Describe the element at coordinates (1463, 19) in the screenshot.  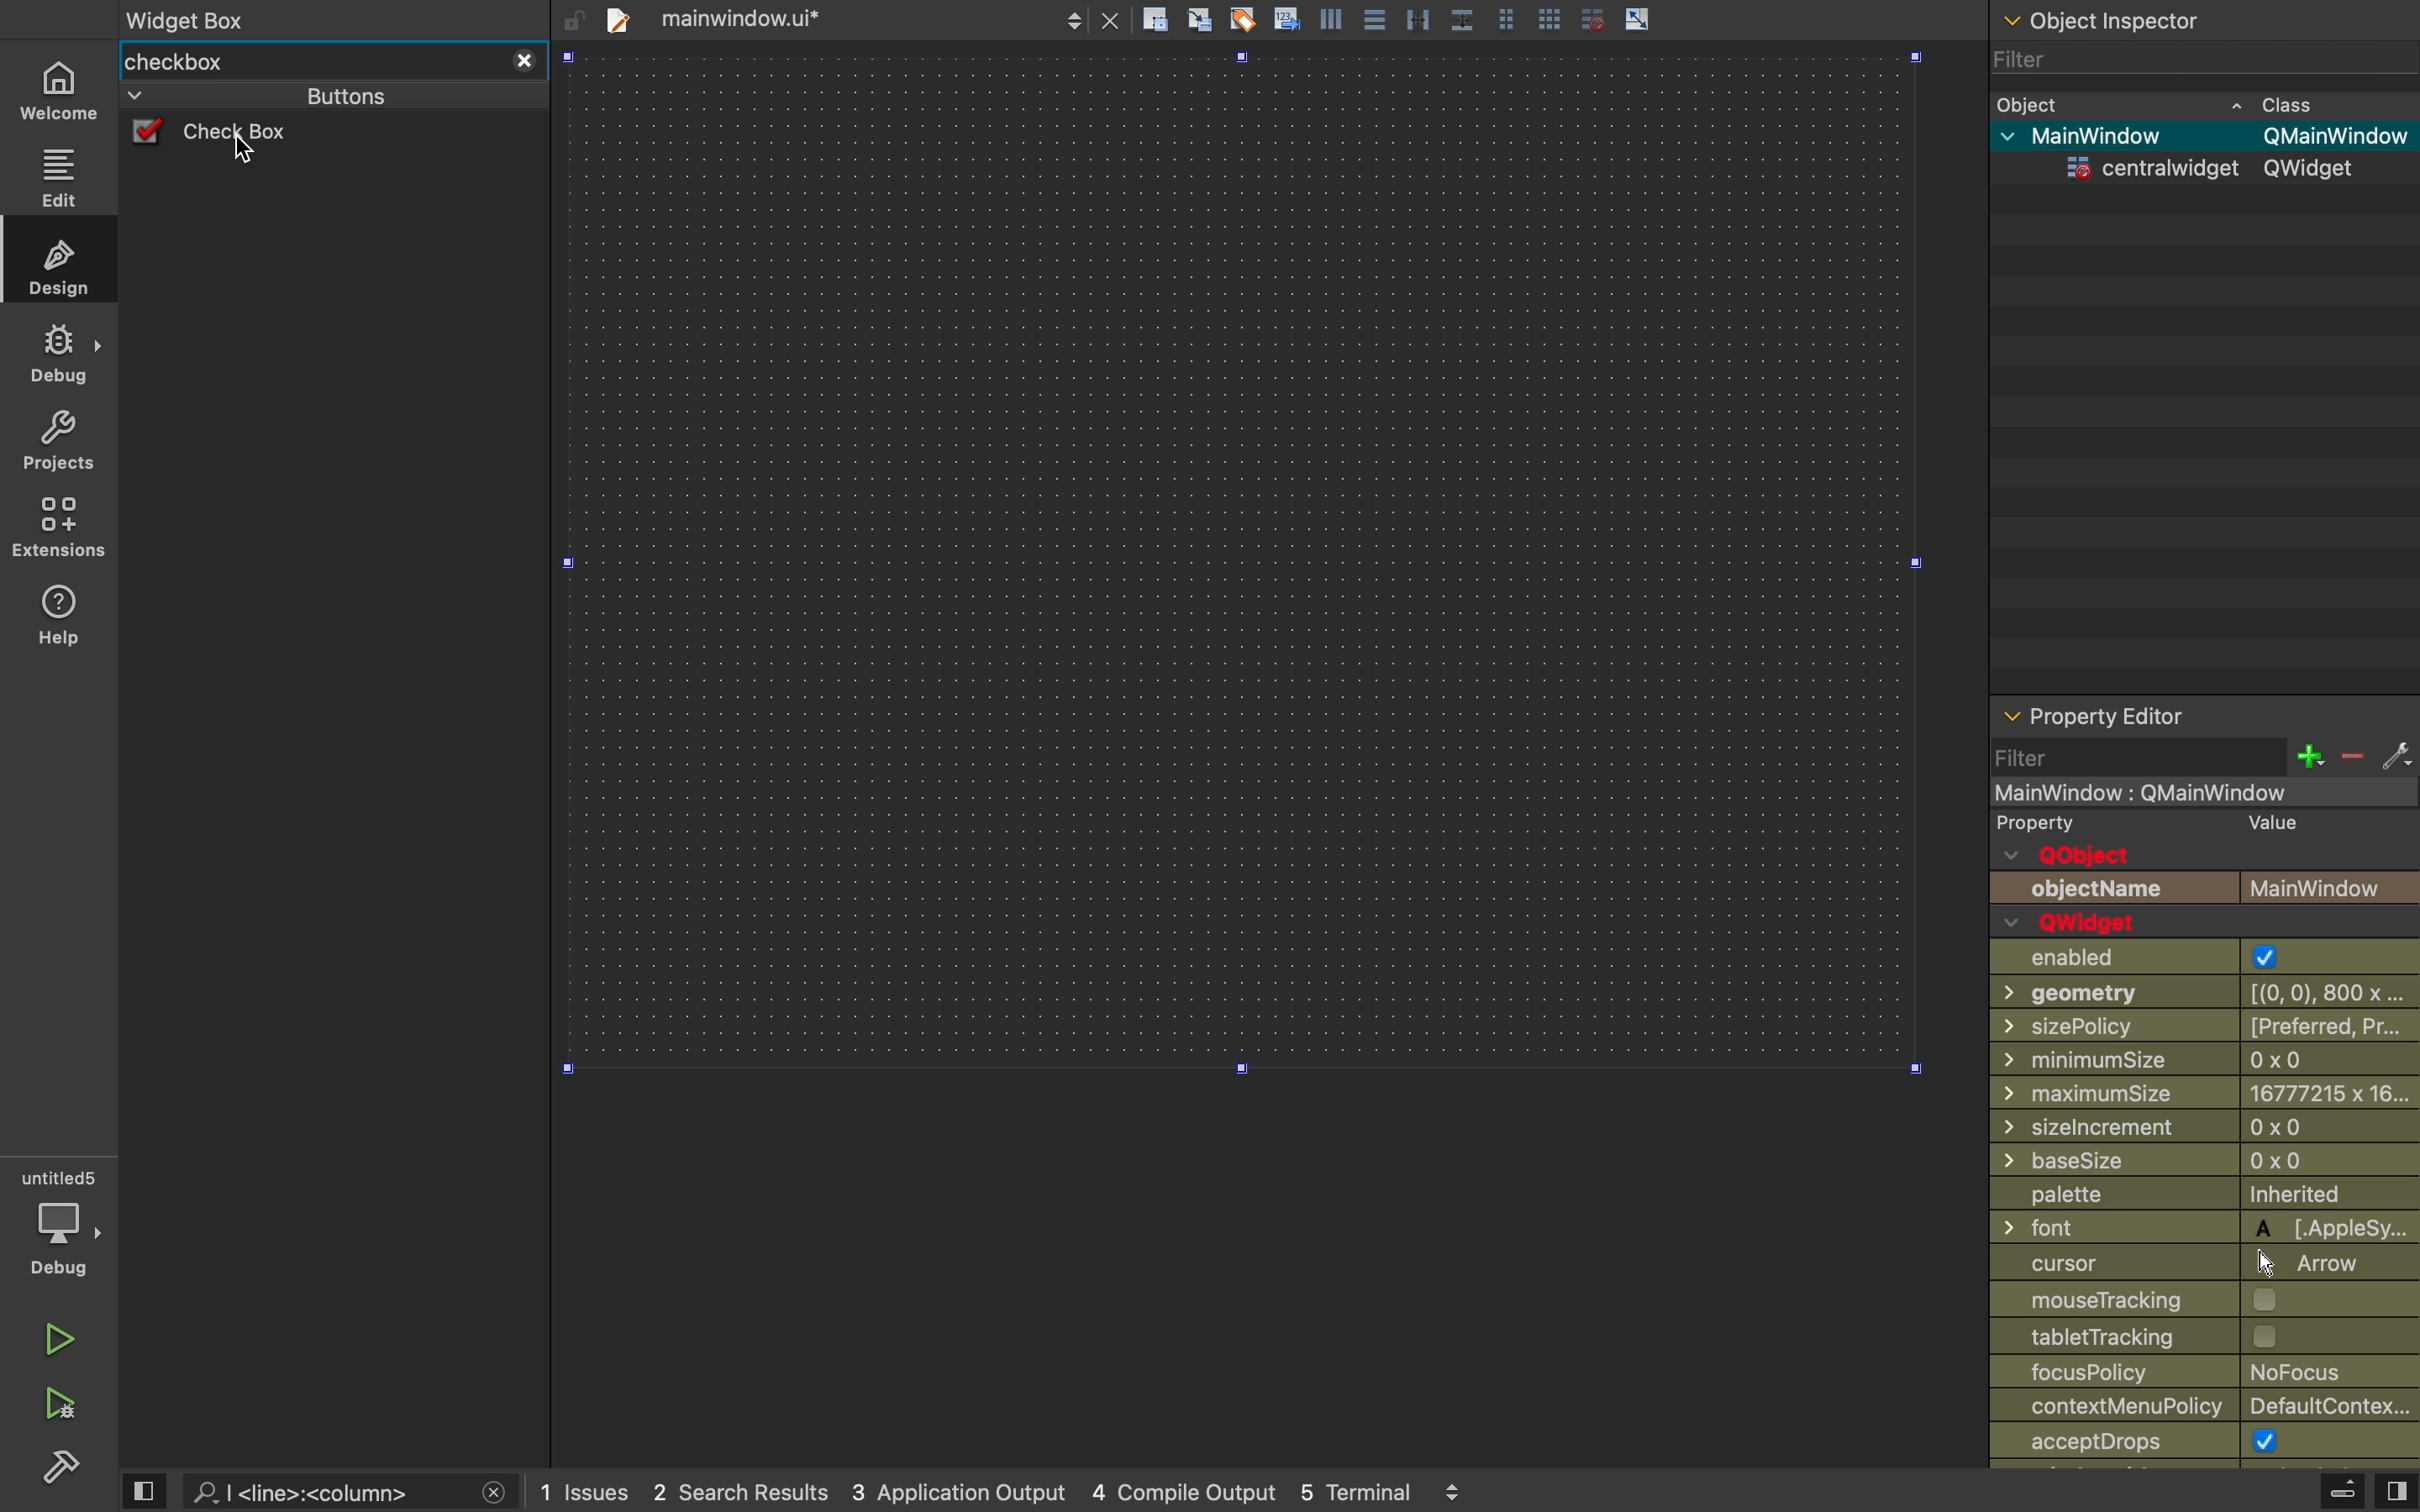
I see `distribute vertically` at that location.